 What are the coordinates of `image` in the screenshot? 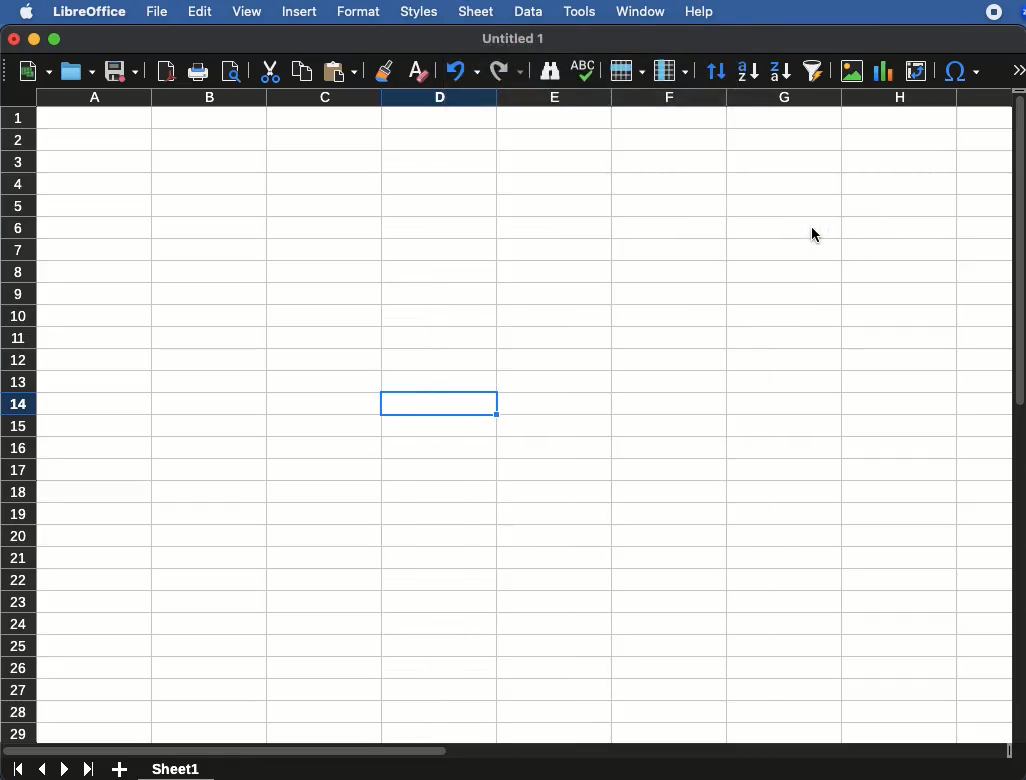 It's located at (852, 72).